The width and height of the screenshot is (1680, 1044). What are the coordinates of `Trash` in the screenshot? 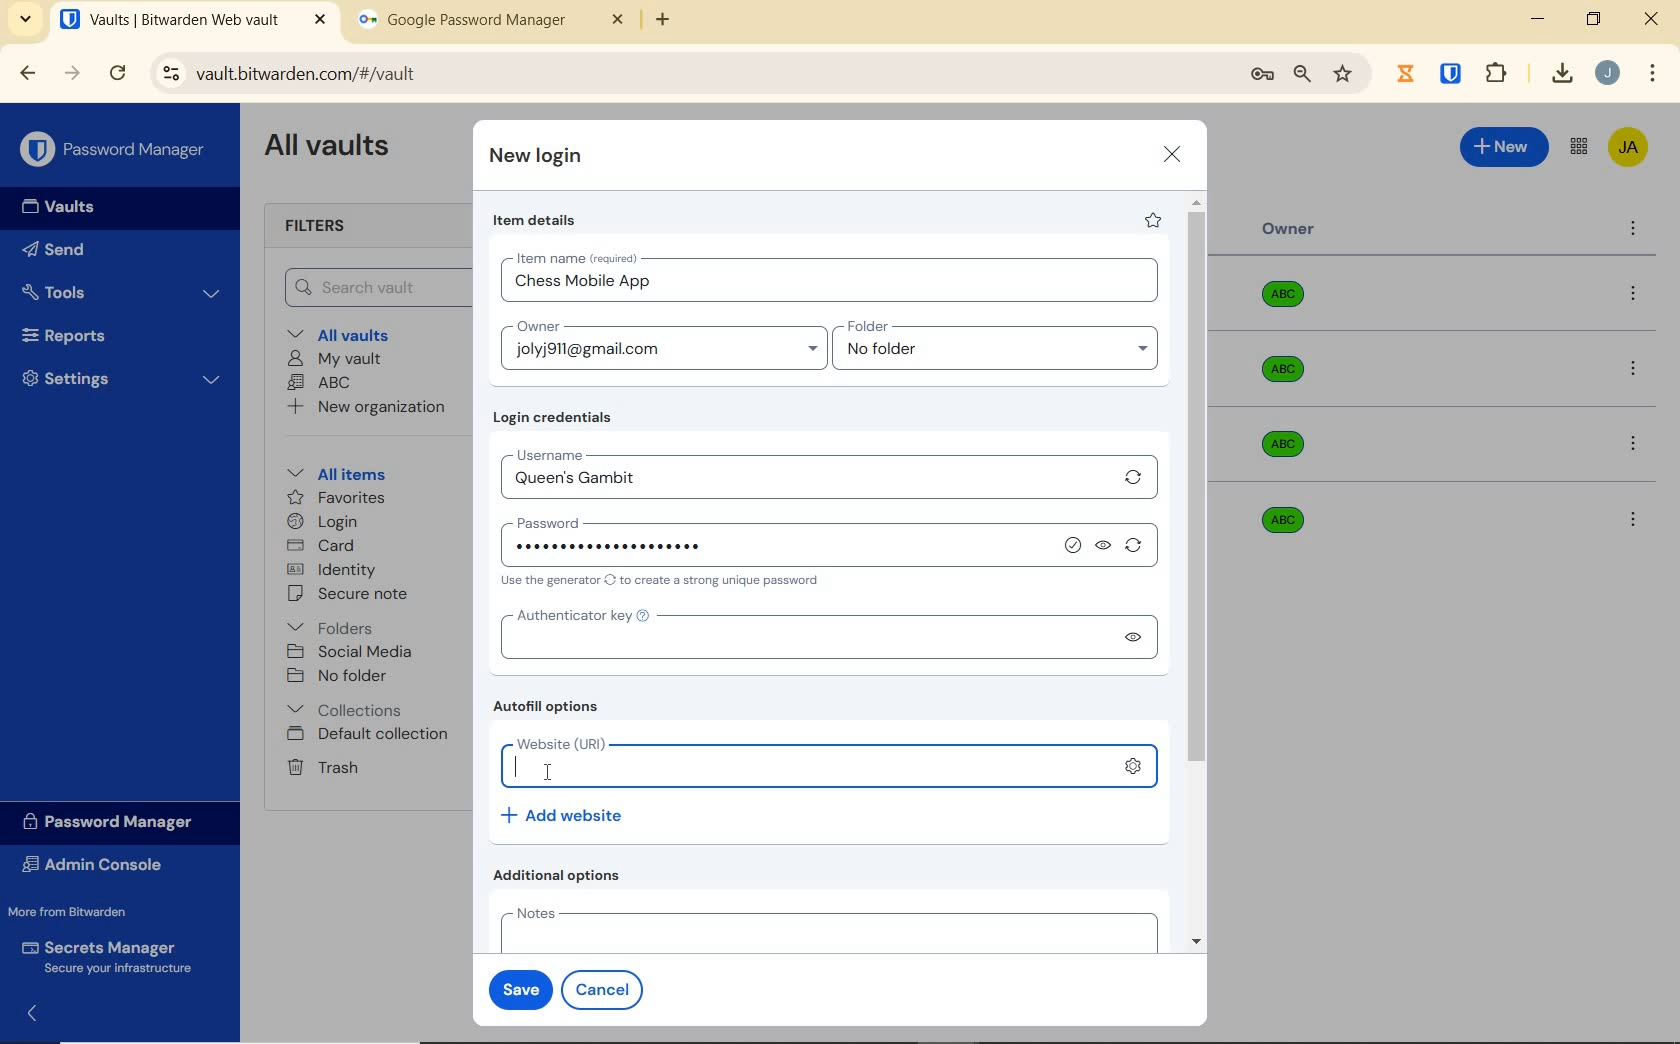 It's located at (319, 766).